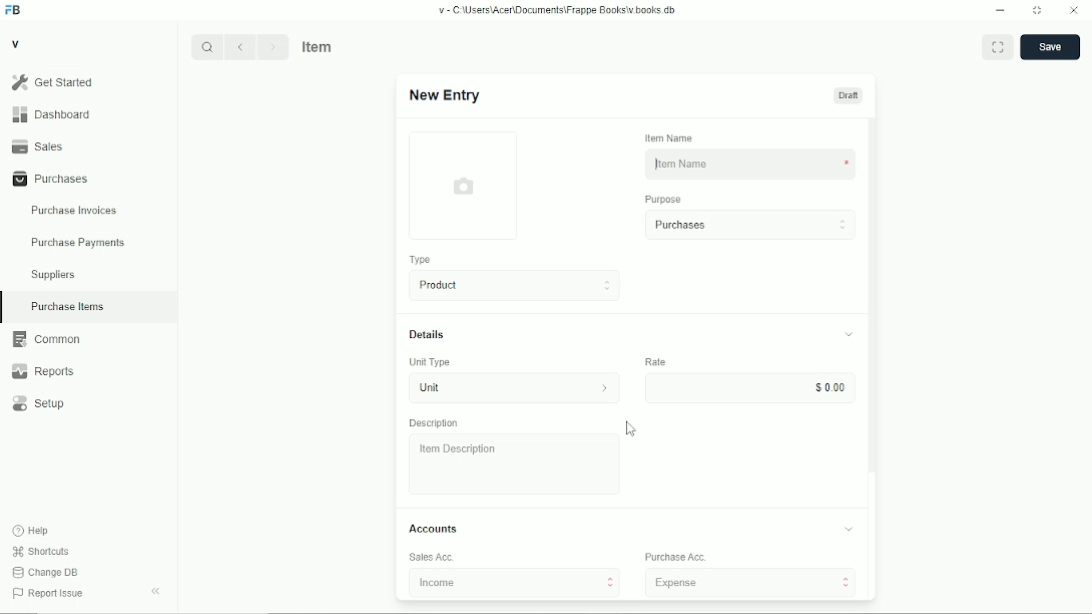 The height and width of the screenshot is (614, 1092). Describe the element at coordinates (48, 593) in the screenshot. I see `report issue` at that location.